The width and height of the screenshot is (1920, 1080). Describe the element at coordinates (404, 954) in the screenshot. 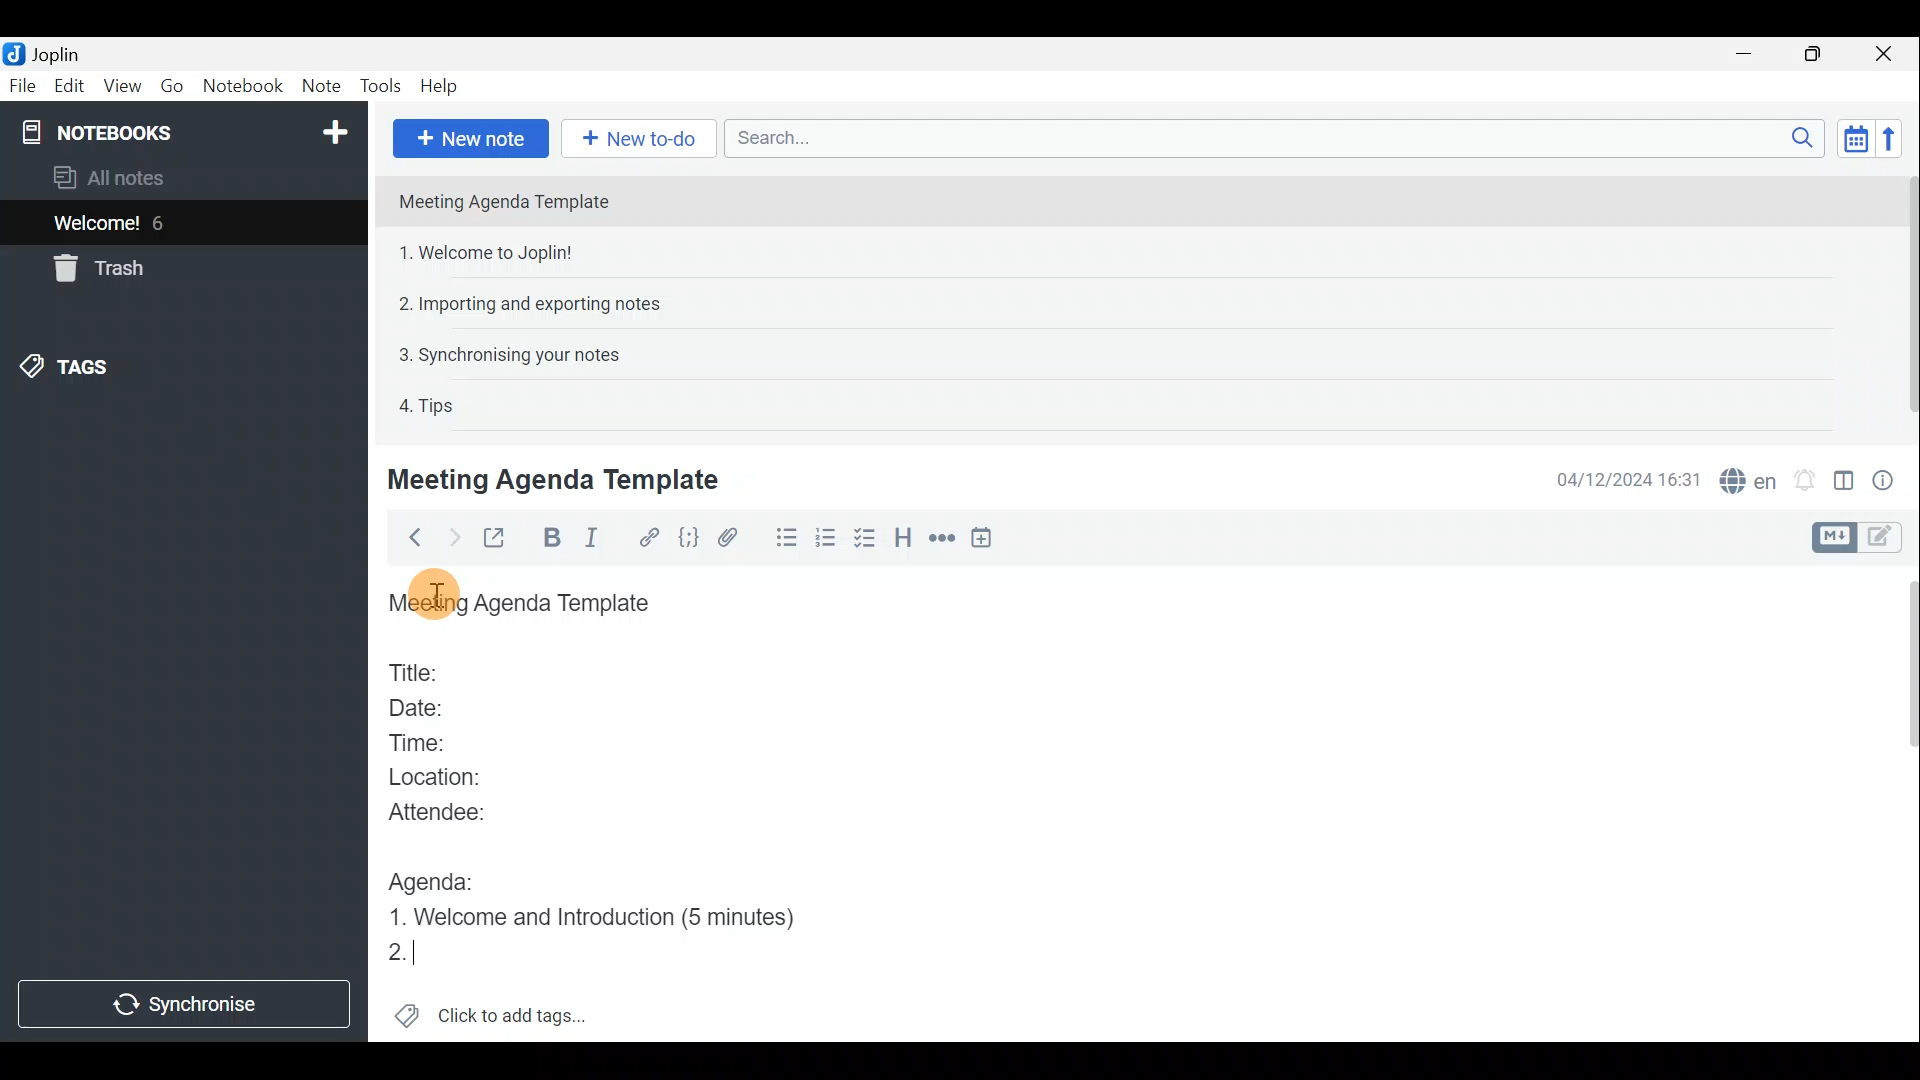

I see `2.` at that location.